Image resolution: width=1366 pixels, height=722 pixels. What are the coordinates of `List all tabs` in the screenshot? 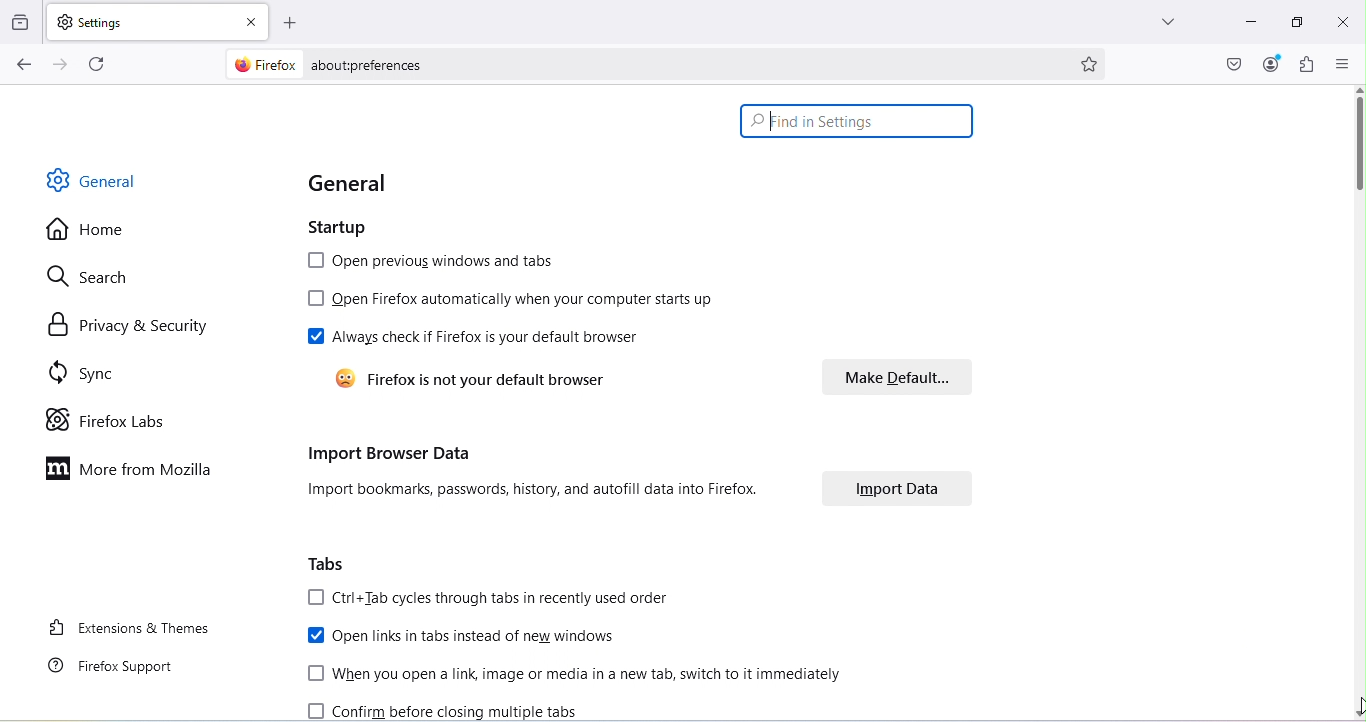 It's located at (1159, 18).